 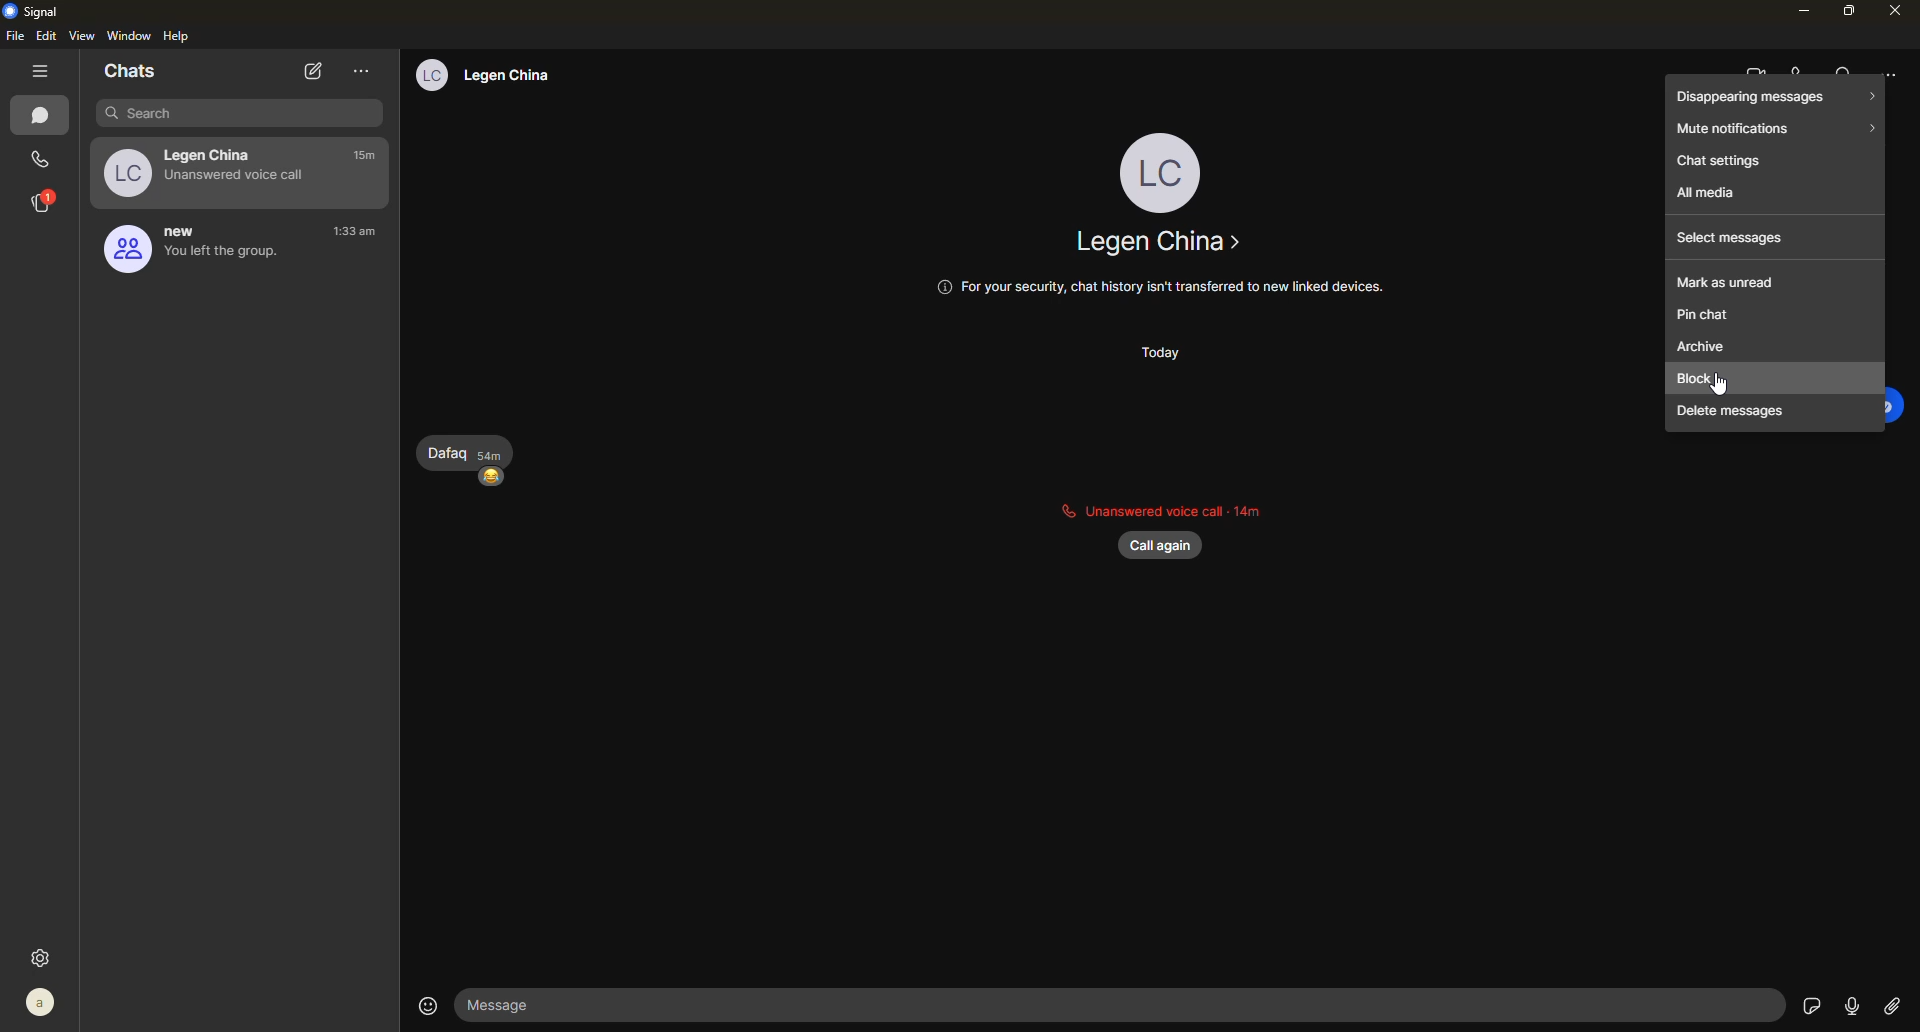 What do you see at coordinates (45, 955) in the screenshot?
I see `settings` at bounding box center [45, 955].